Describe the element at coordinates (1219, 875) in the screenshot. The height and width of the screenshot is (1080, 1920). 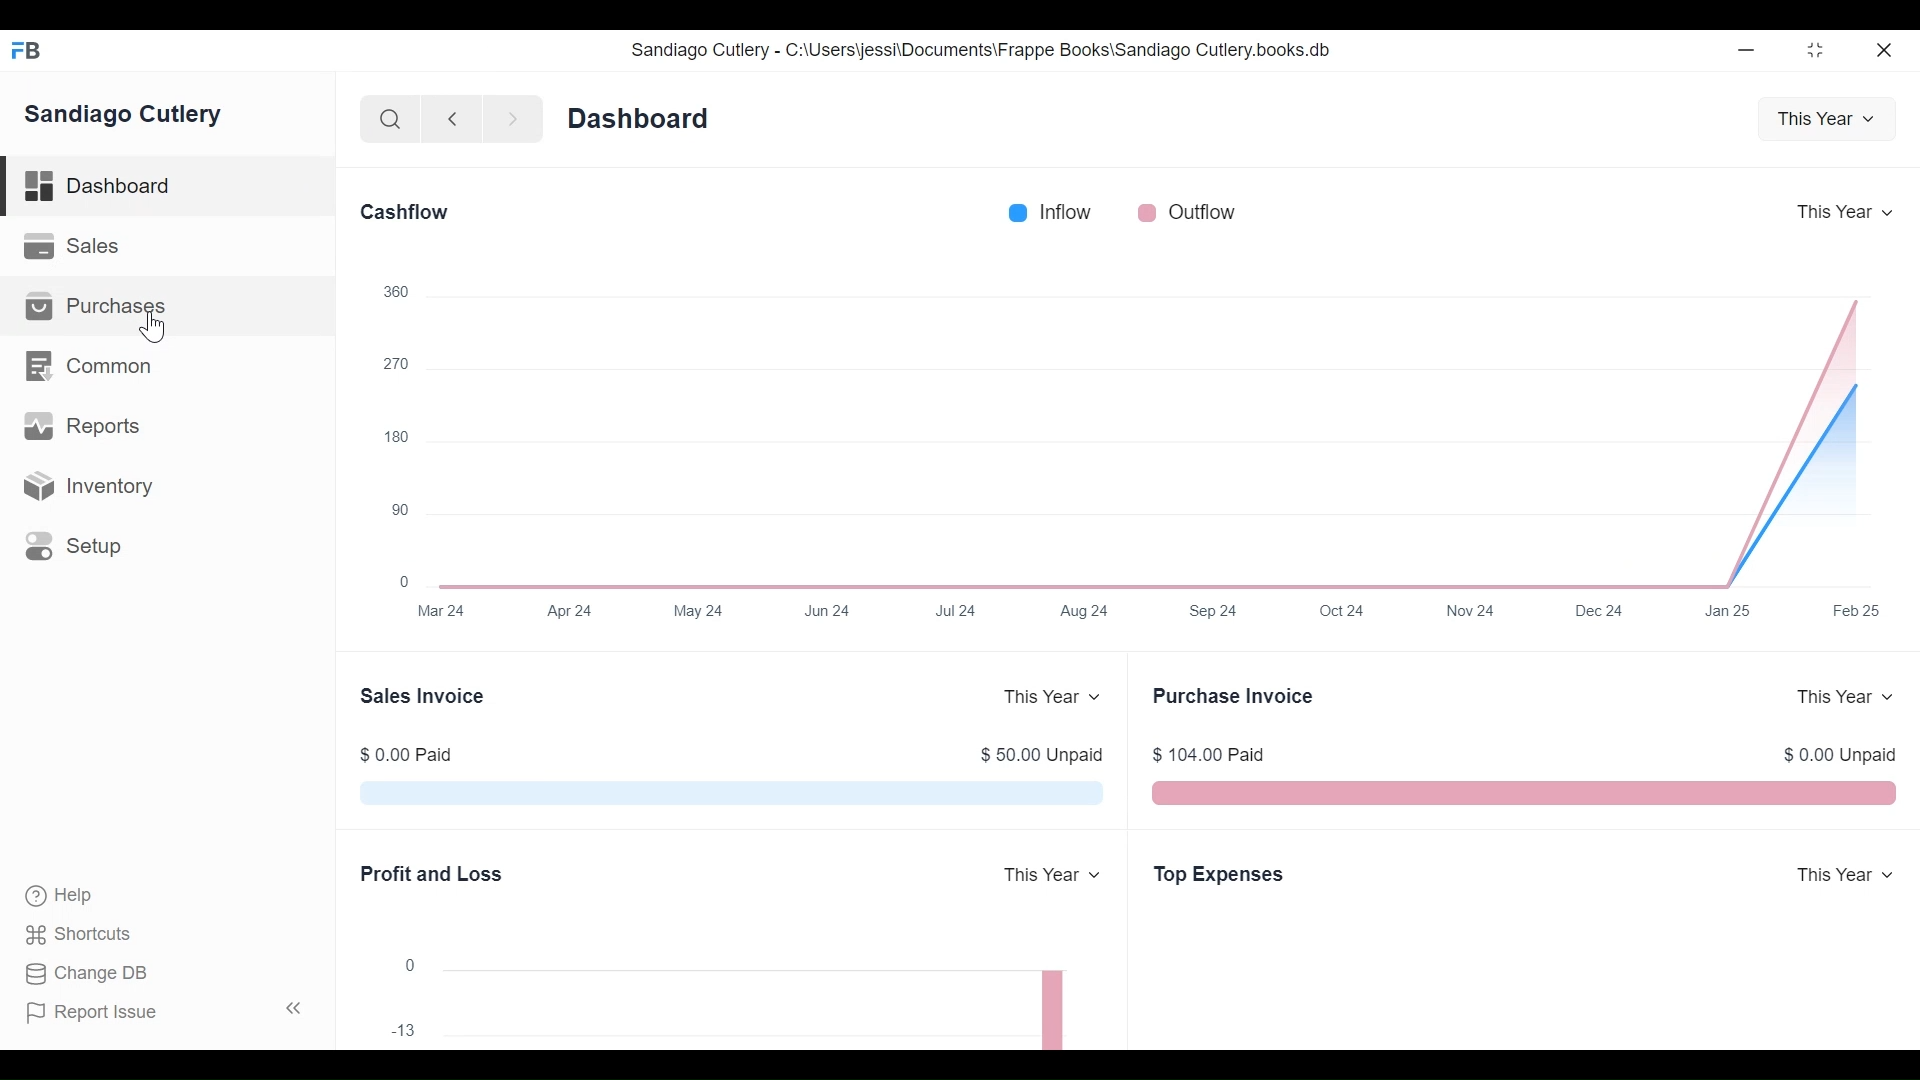
I see `Top Expenses` at that location.